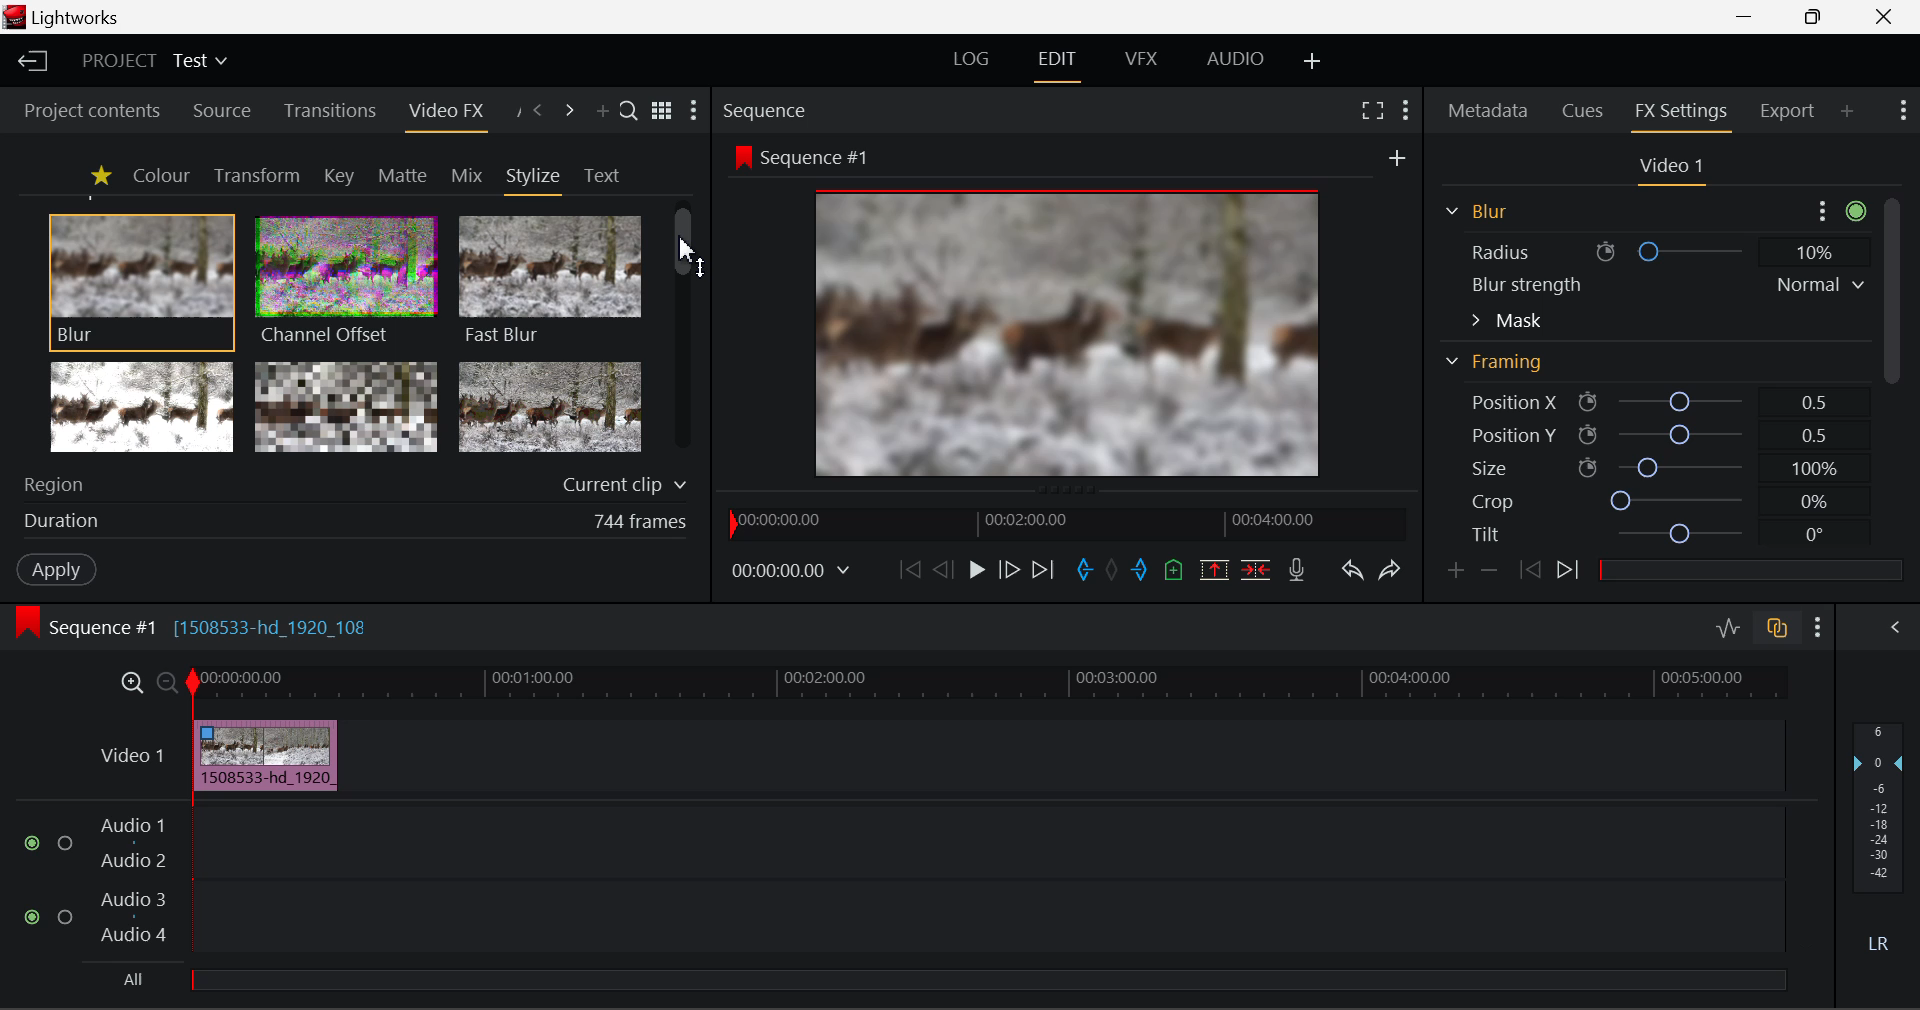 This screenshot has width=1920, height=1010. Describe the element at coordinates (1258, 564) in the screenshot. I see `Delete/Cut` at that location.